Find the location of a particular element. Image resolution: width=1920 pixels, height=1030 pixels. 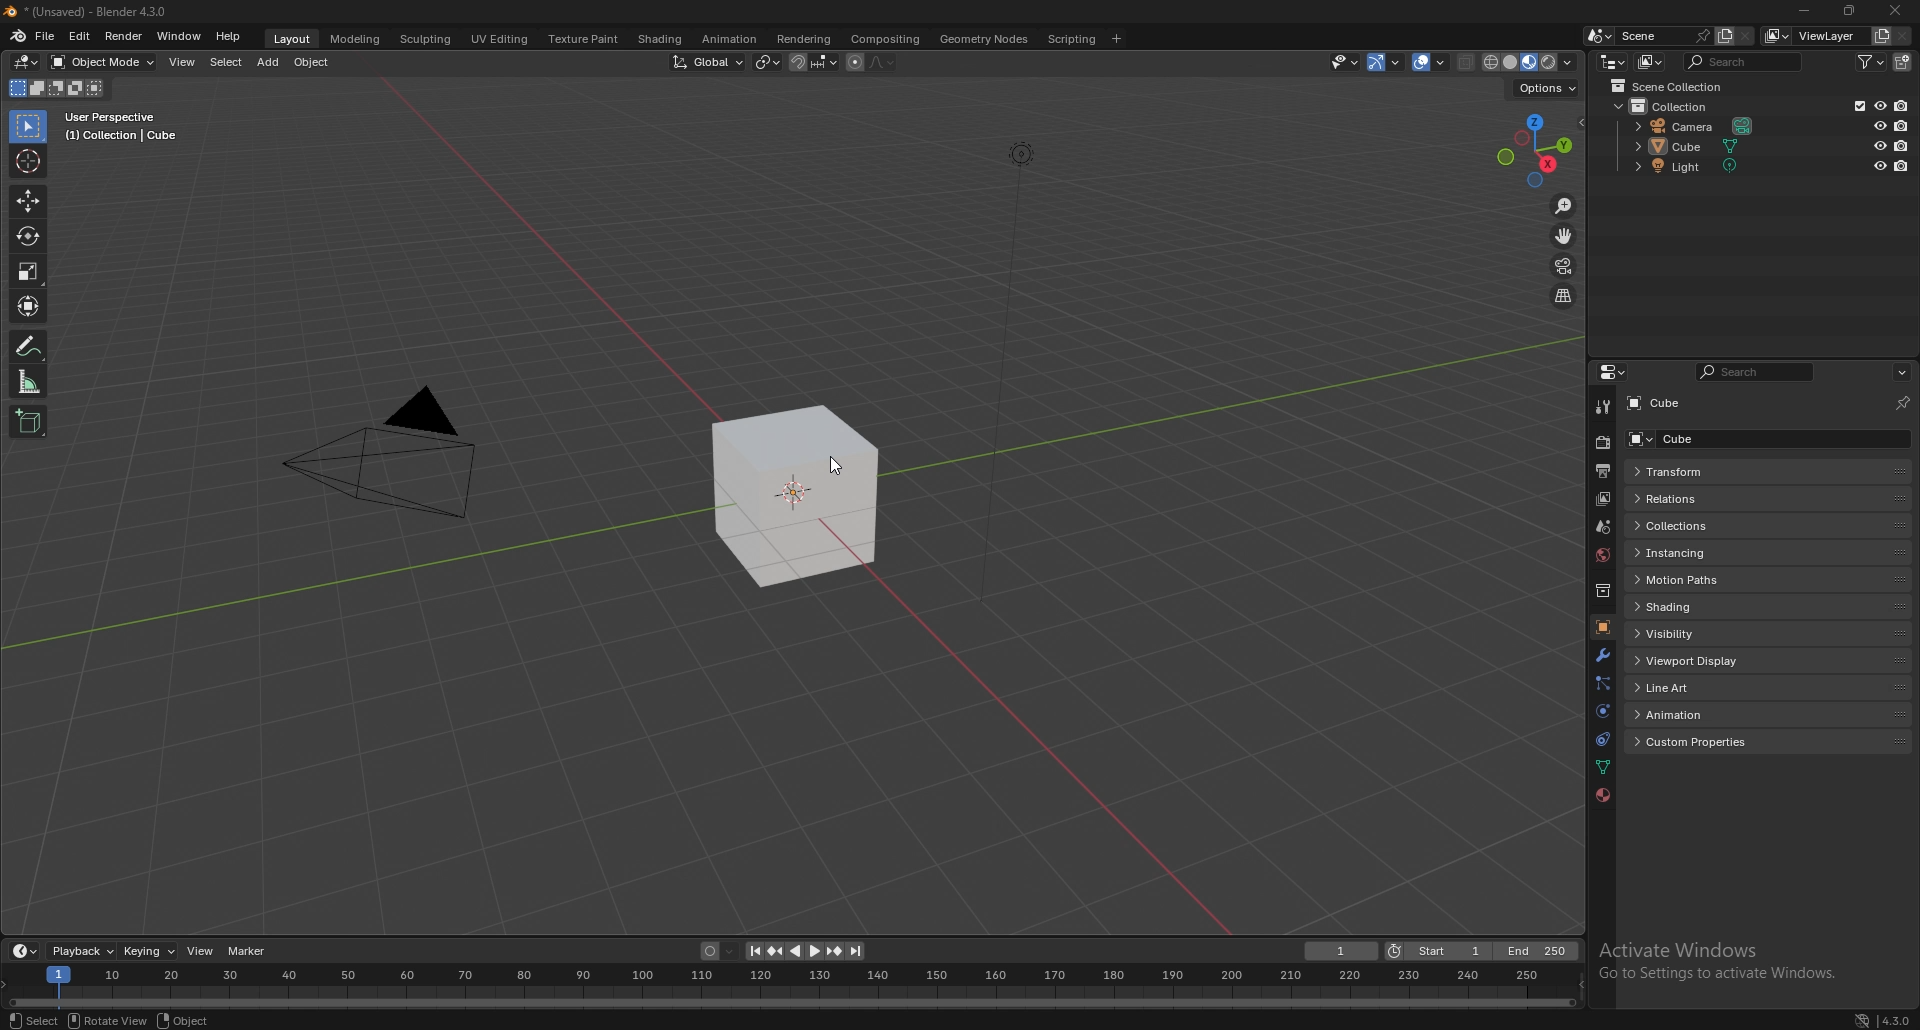

select is located at coordinates (226, 62).